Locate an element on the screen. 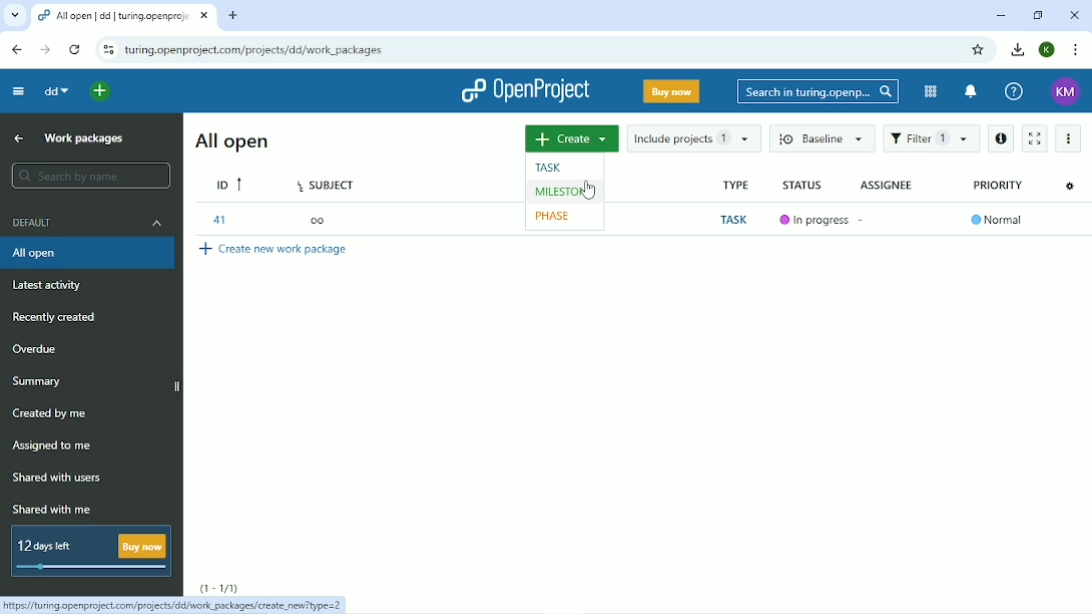 The height and width of the screenshot is (614, 1092). All open is located at coordinates (230, 141).